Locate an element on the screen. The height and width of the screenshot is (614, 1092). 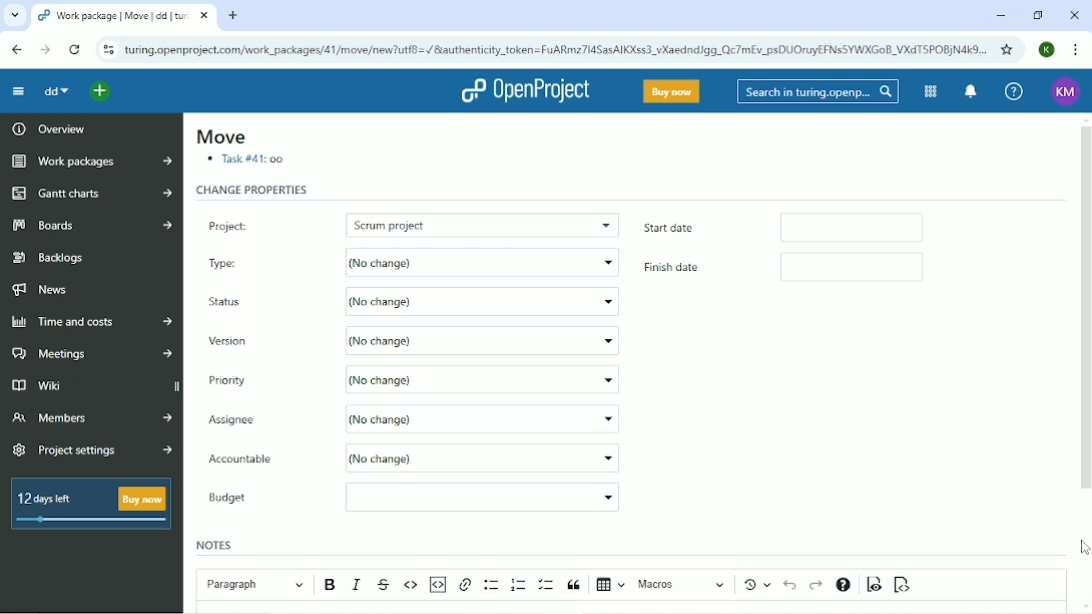
12 days left Buy now is located at coordinates (95, 509).